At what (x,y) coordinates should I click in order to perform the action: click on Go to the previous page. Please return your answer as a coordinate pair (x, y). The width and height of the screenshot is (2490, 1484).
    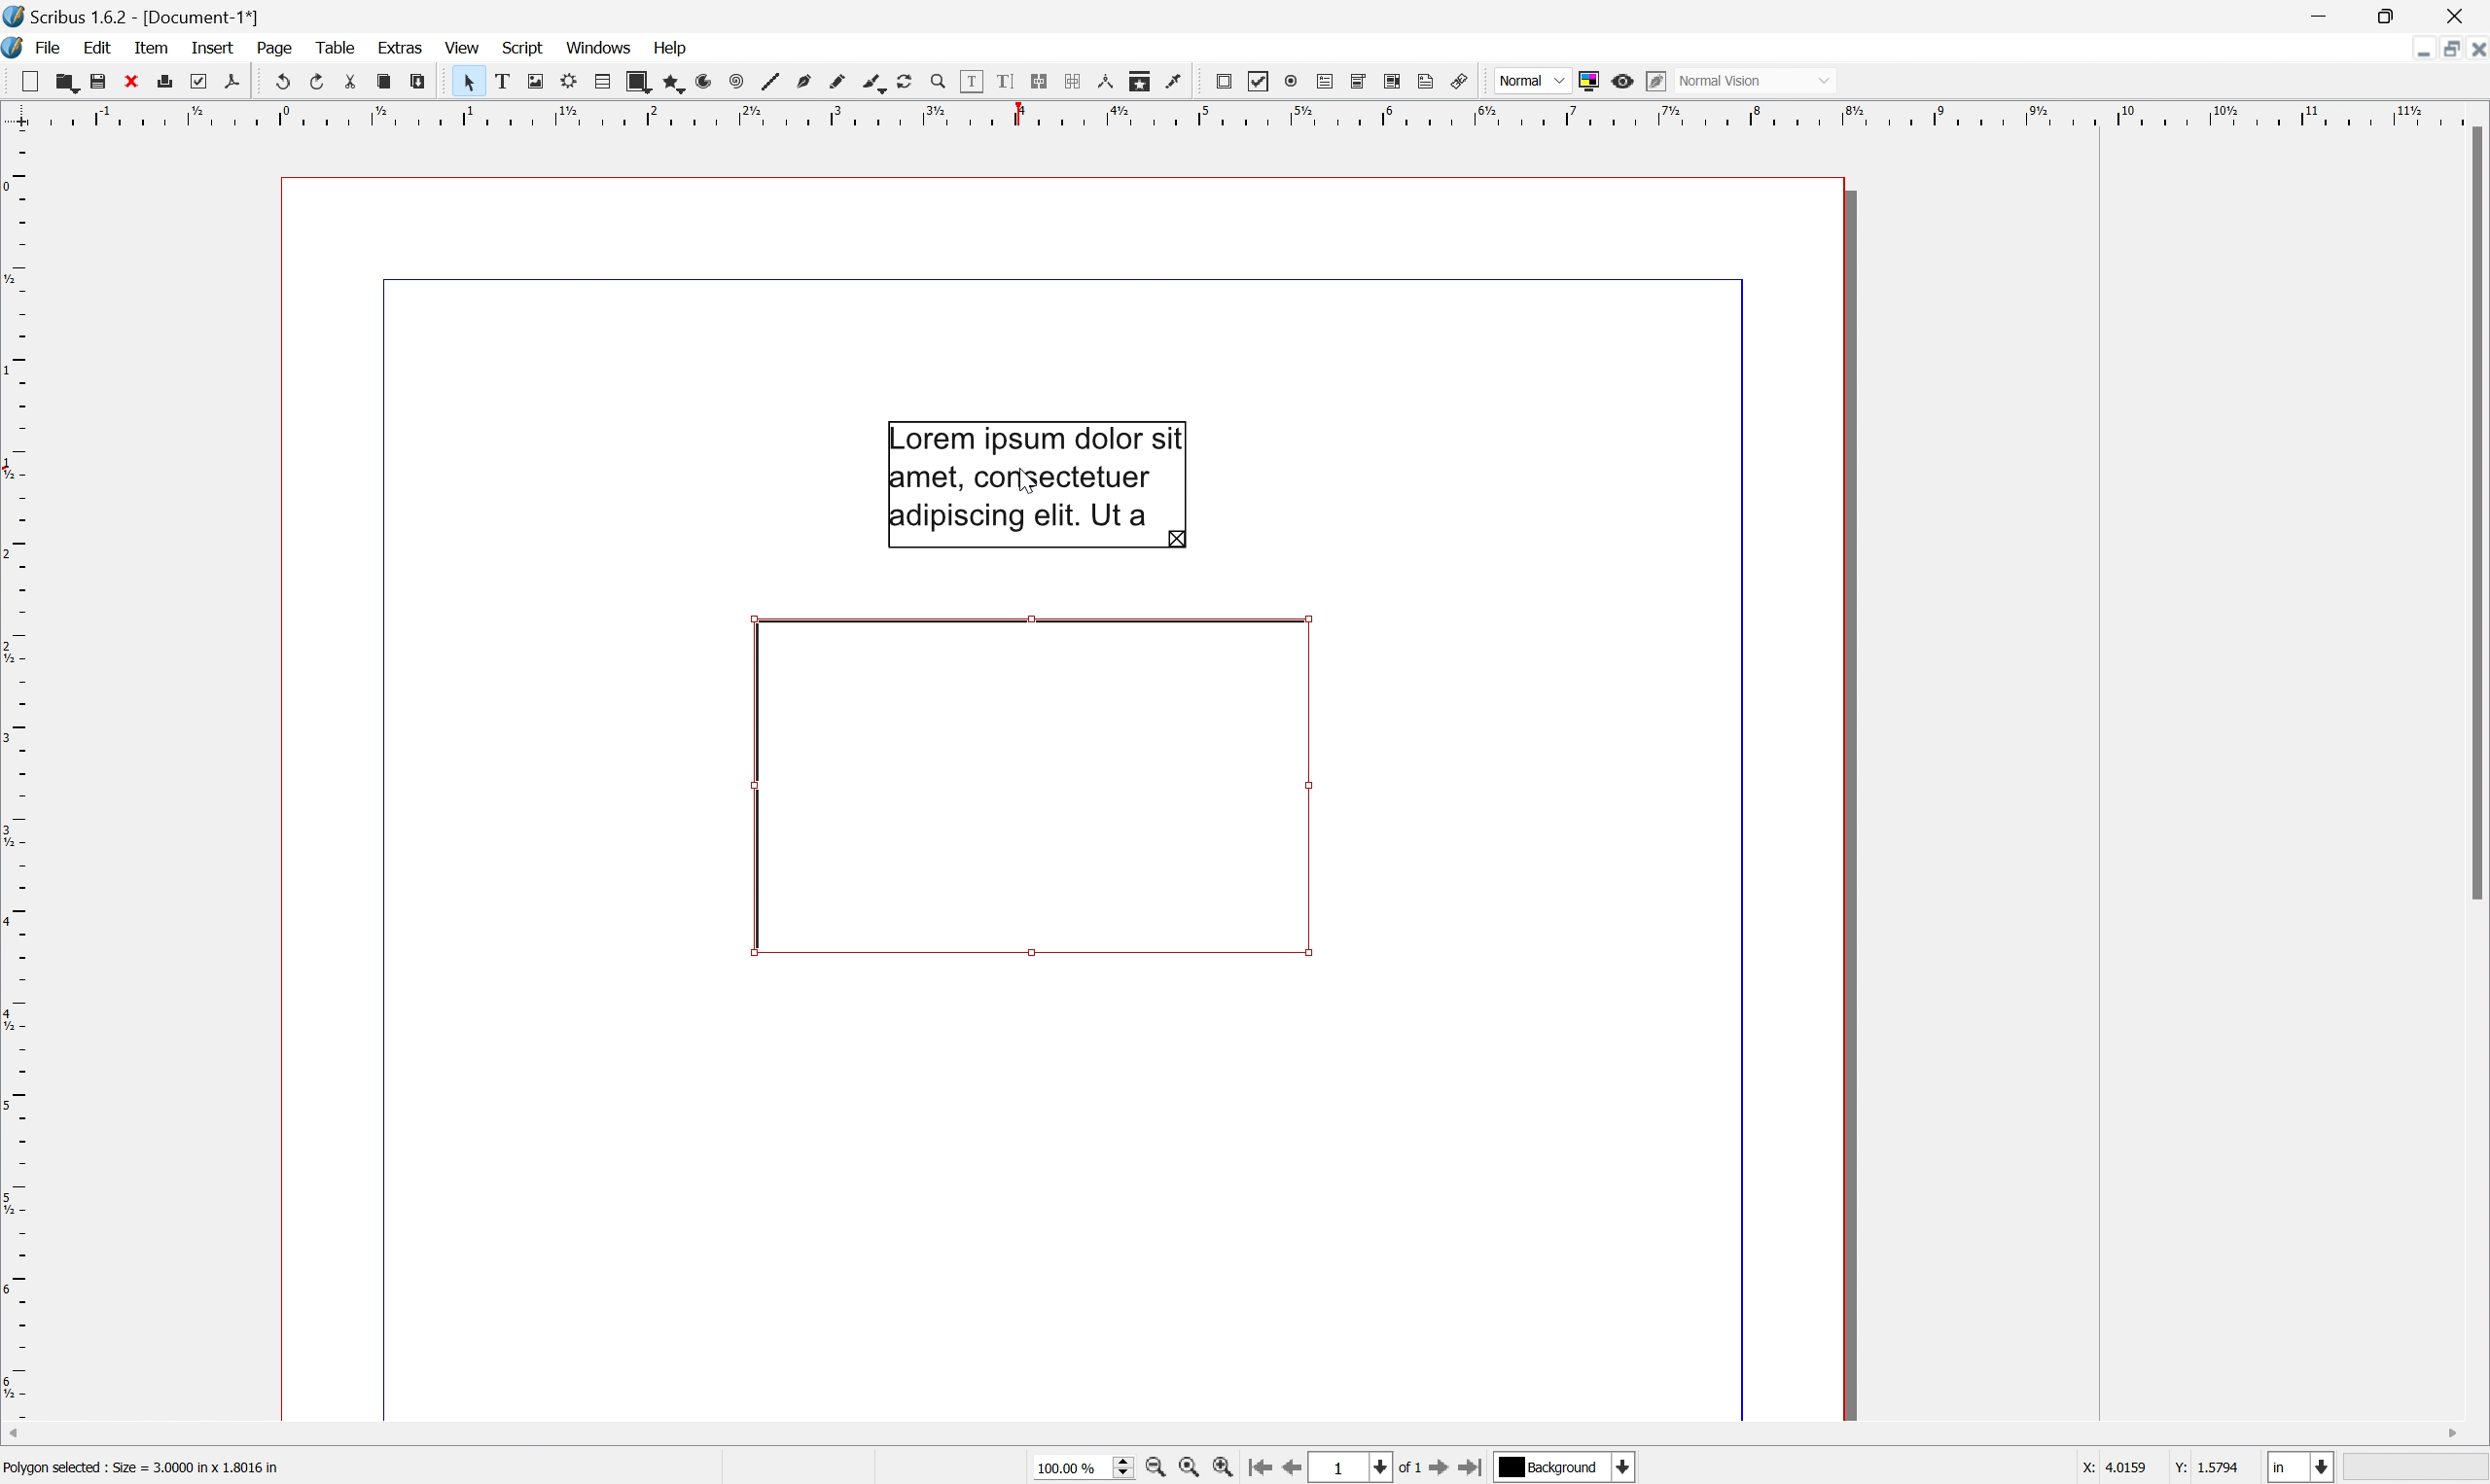
    Looking at the image, I should click on (1298, 1467).